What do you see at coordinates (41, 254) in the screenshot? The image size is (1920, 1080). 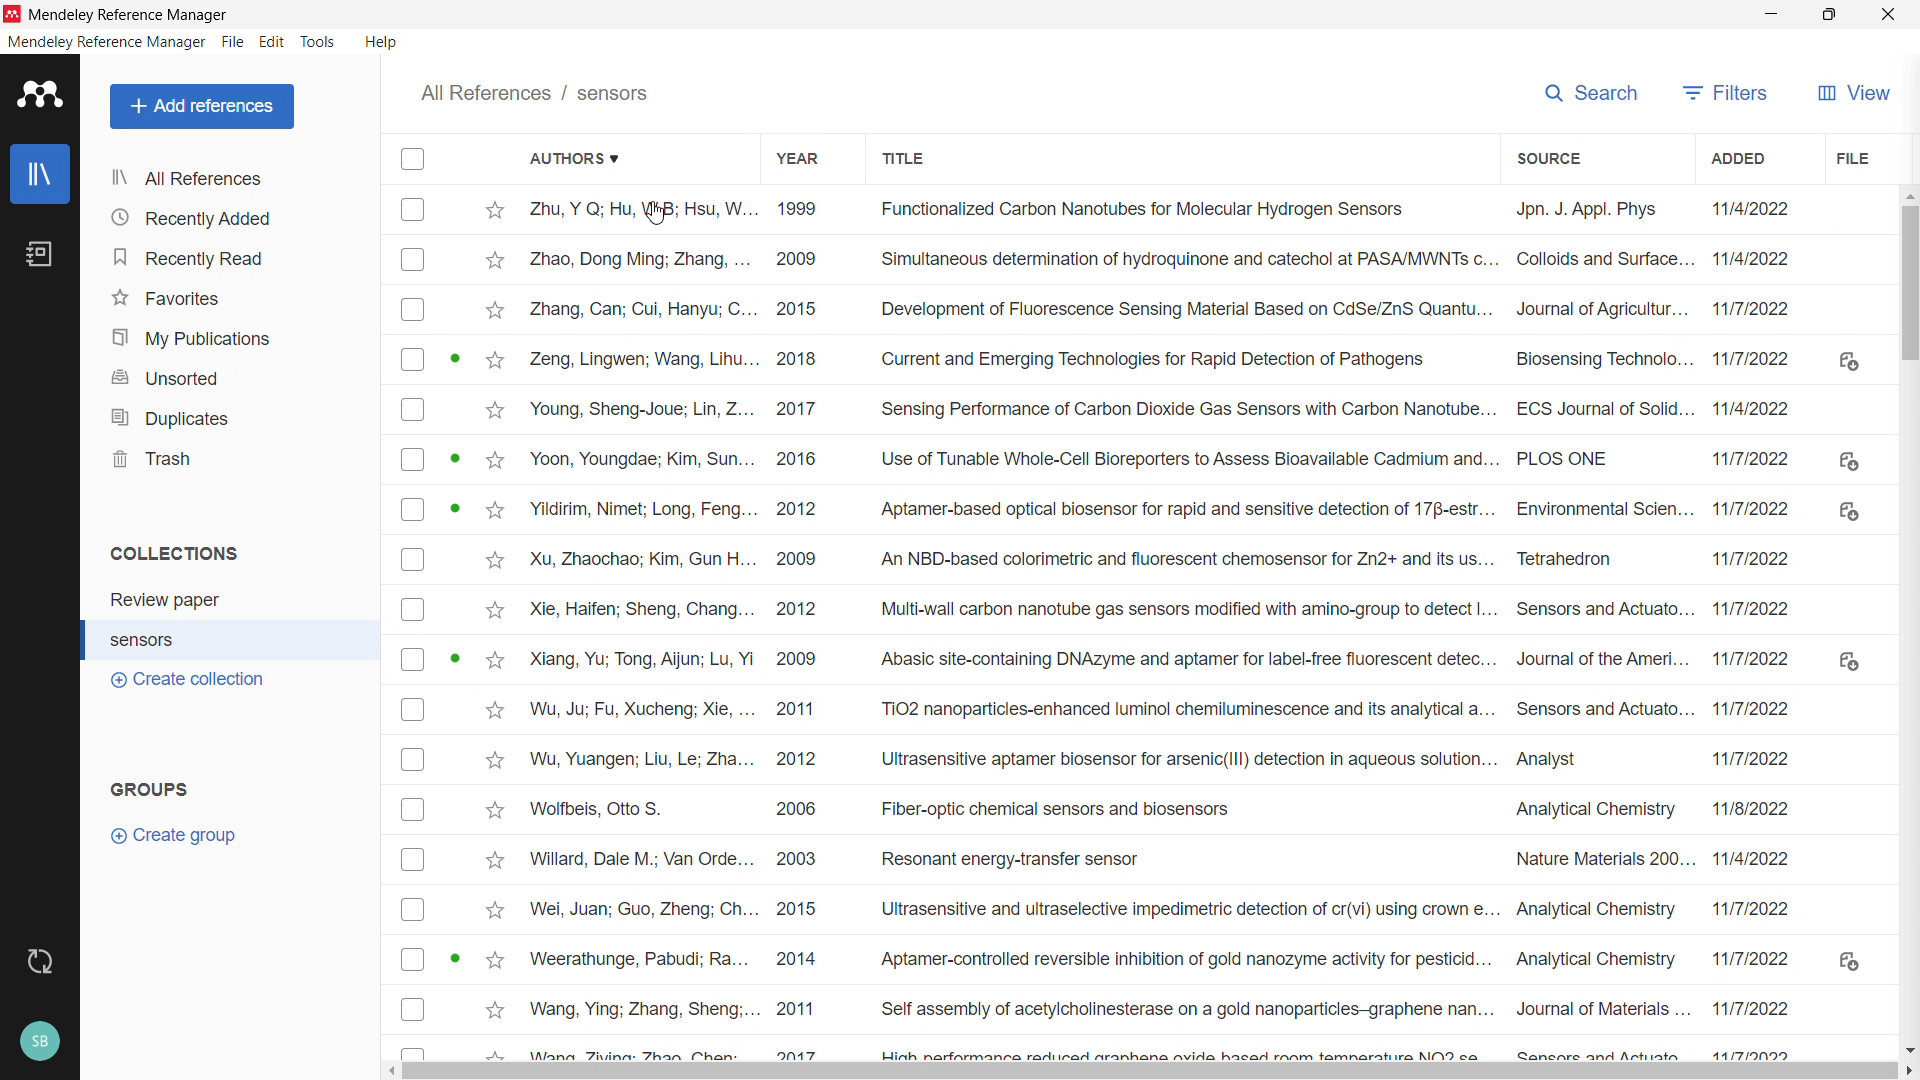 I see `Notebook ` at bounding box center [41, 254].